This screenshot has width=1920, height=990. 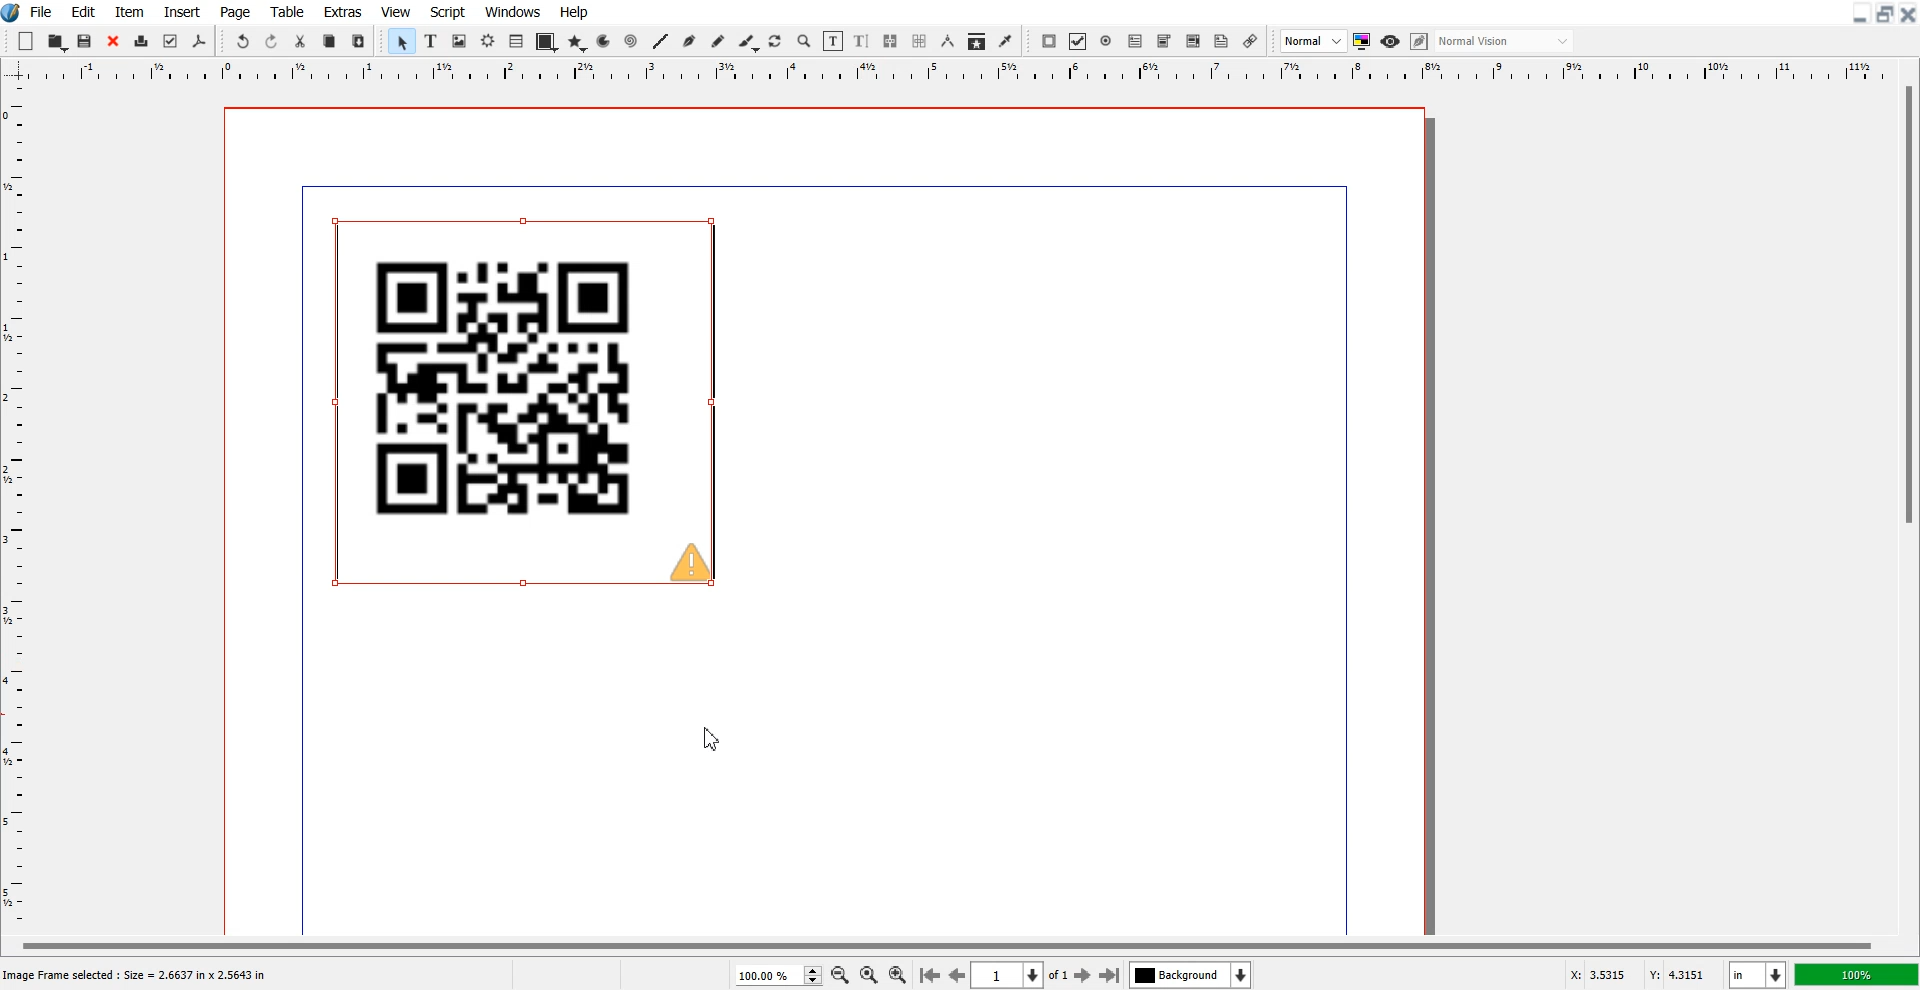 What do you see at coordinates (930, 974) in the screenshot?
I see `Go to First page` at bounding box center [930, 974].